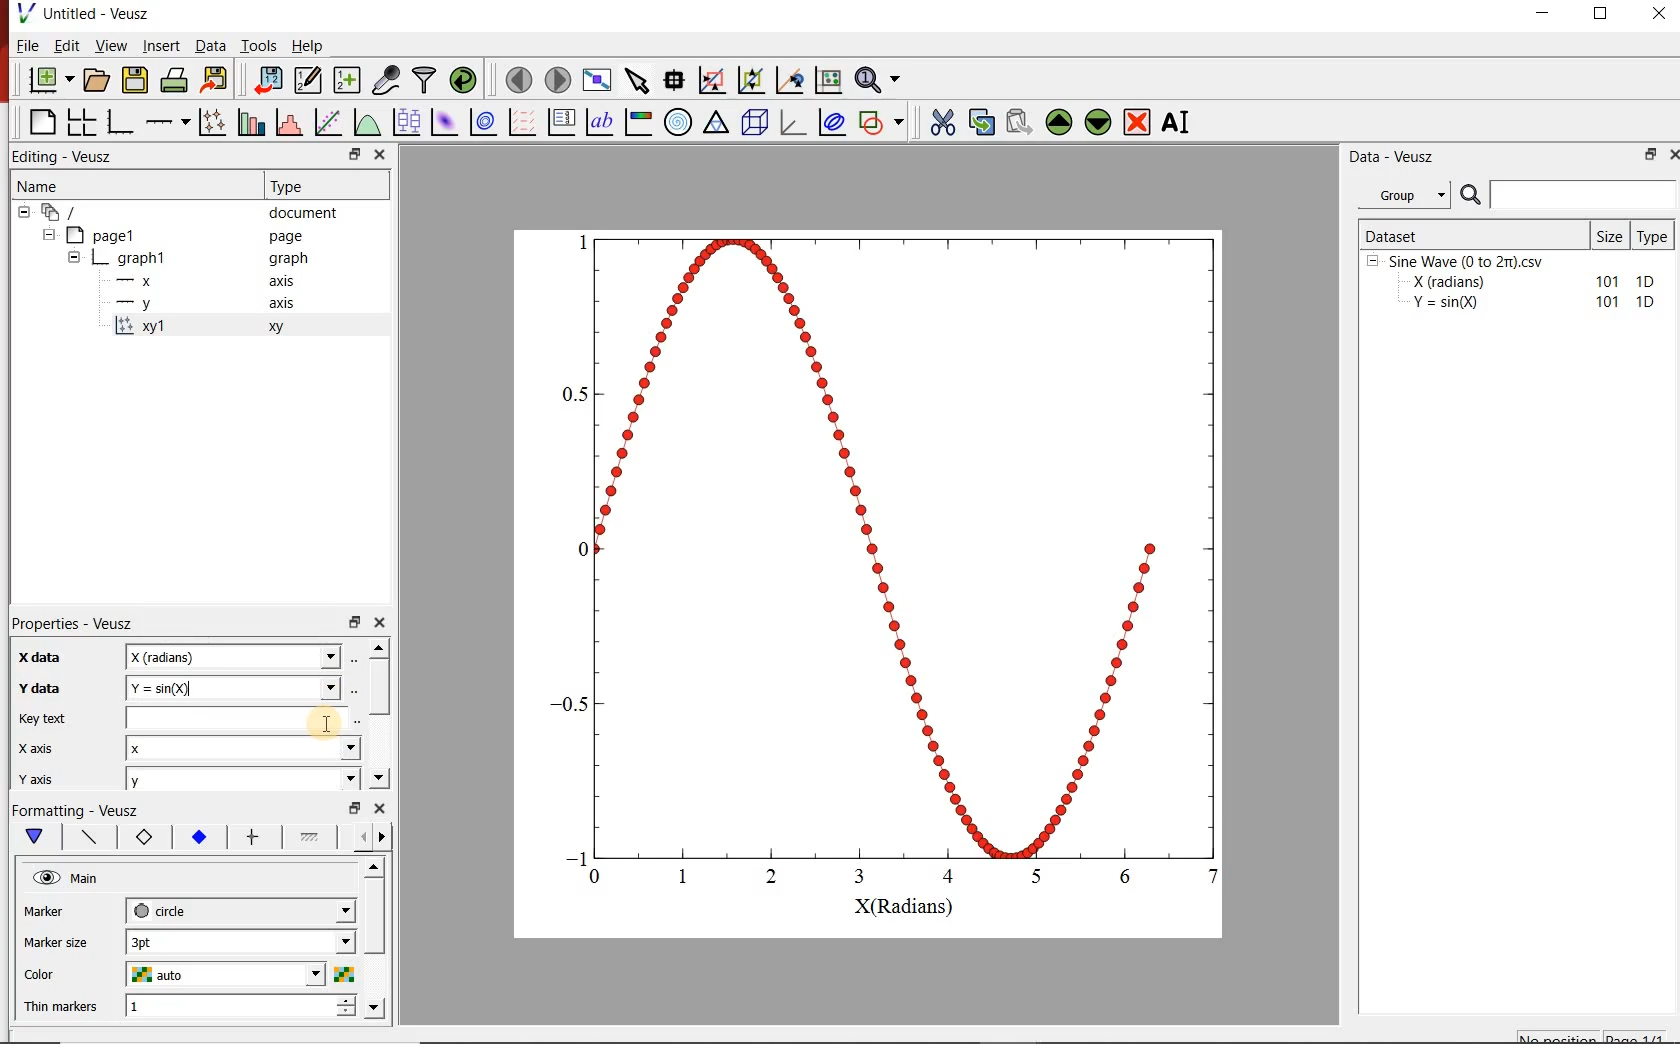 The height and width of the screenshot is (1044, 1680). I want to click on next-tick, so click(240, 909).